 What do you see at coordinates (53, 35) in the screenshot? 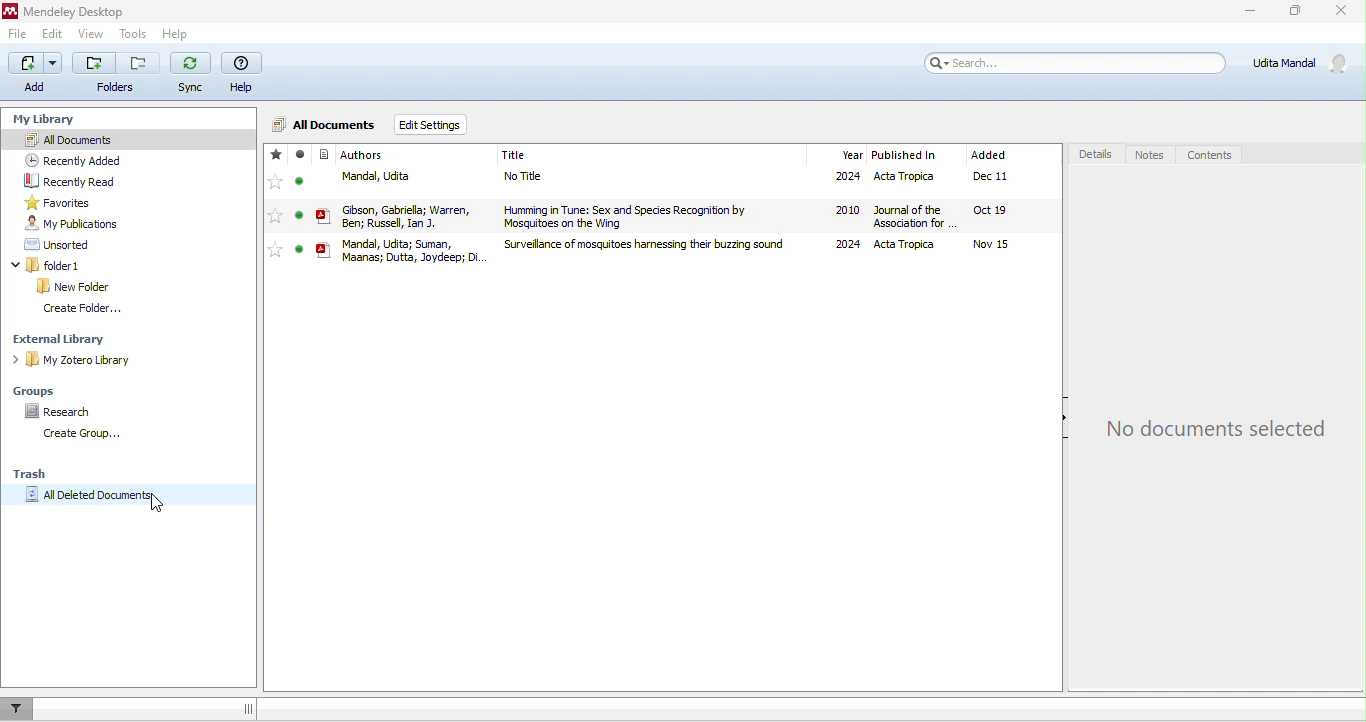
I see `edit` at bounding box center [53, 35].